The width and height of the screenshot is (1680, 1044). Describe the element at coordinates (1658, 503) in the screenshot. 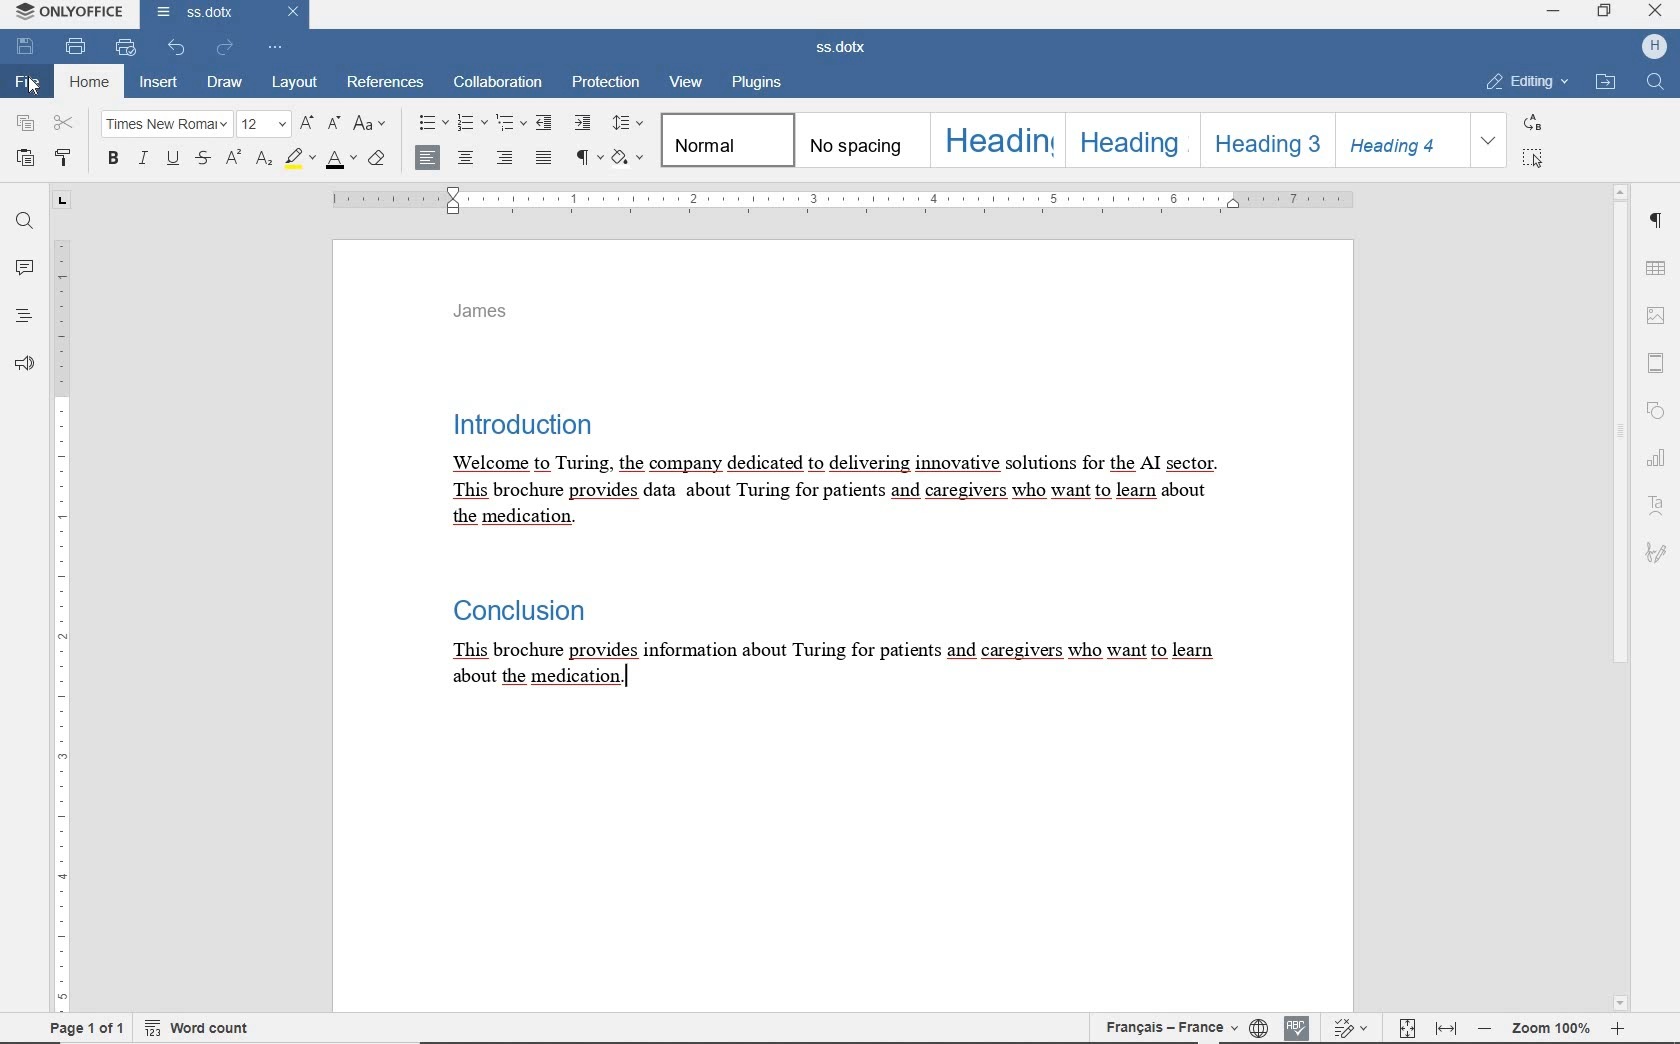

I see `TEXT ART` at that location.